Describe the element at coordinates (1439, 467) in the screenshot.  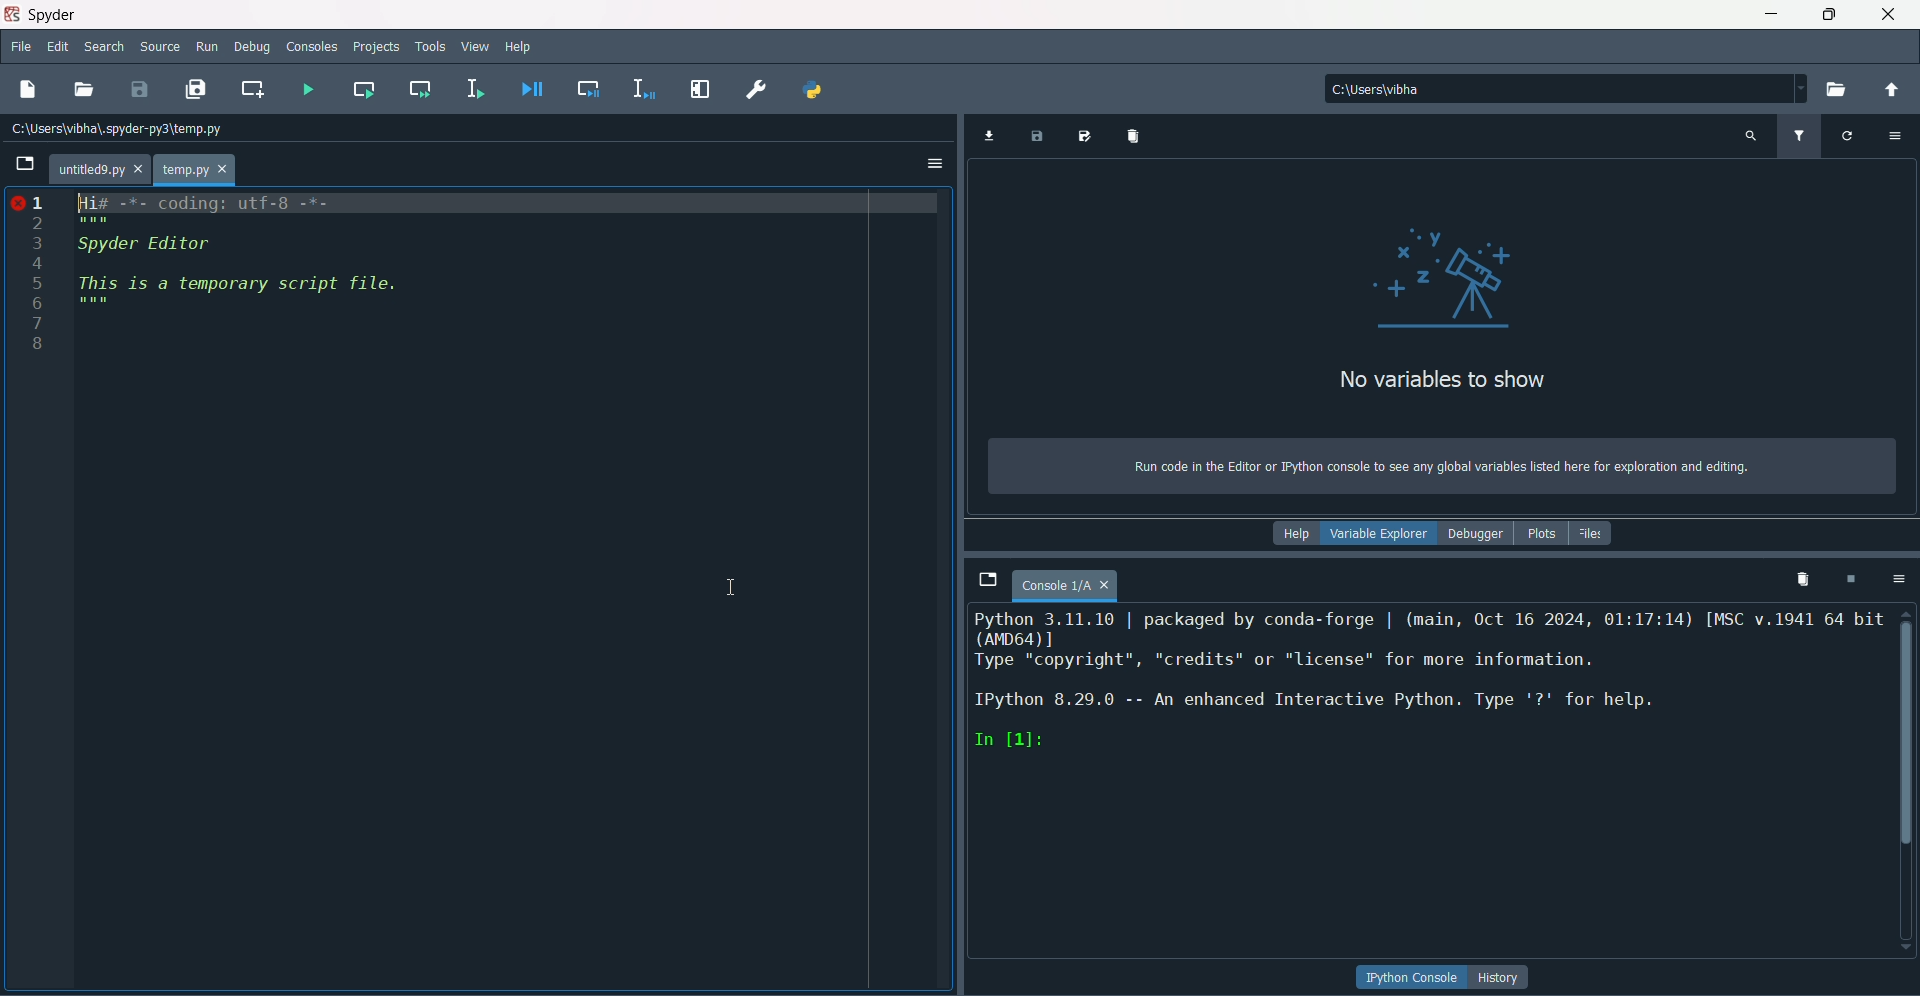
I see `text` at that location.